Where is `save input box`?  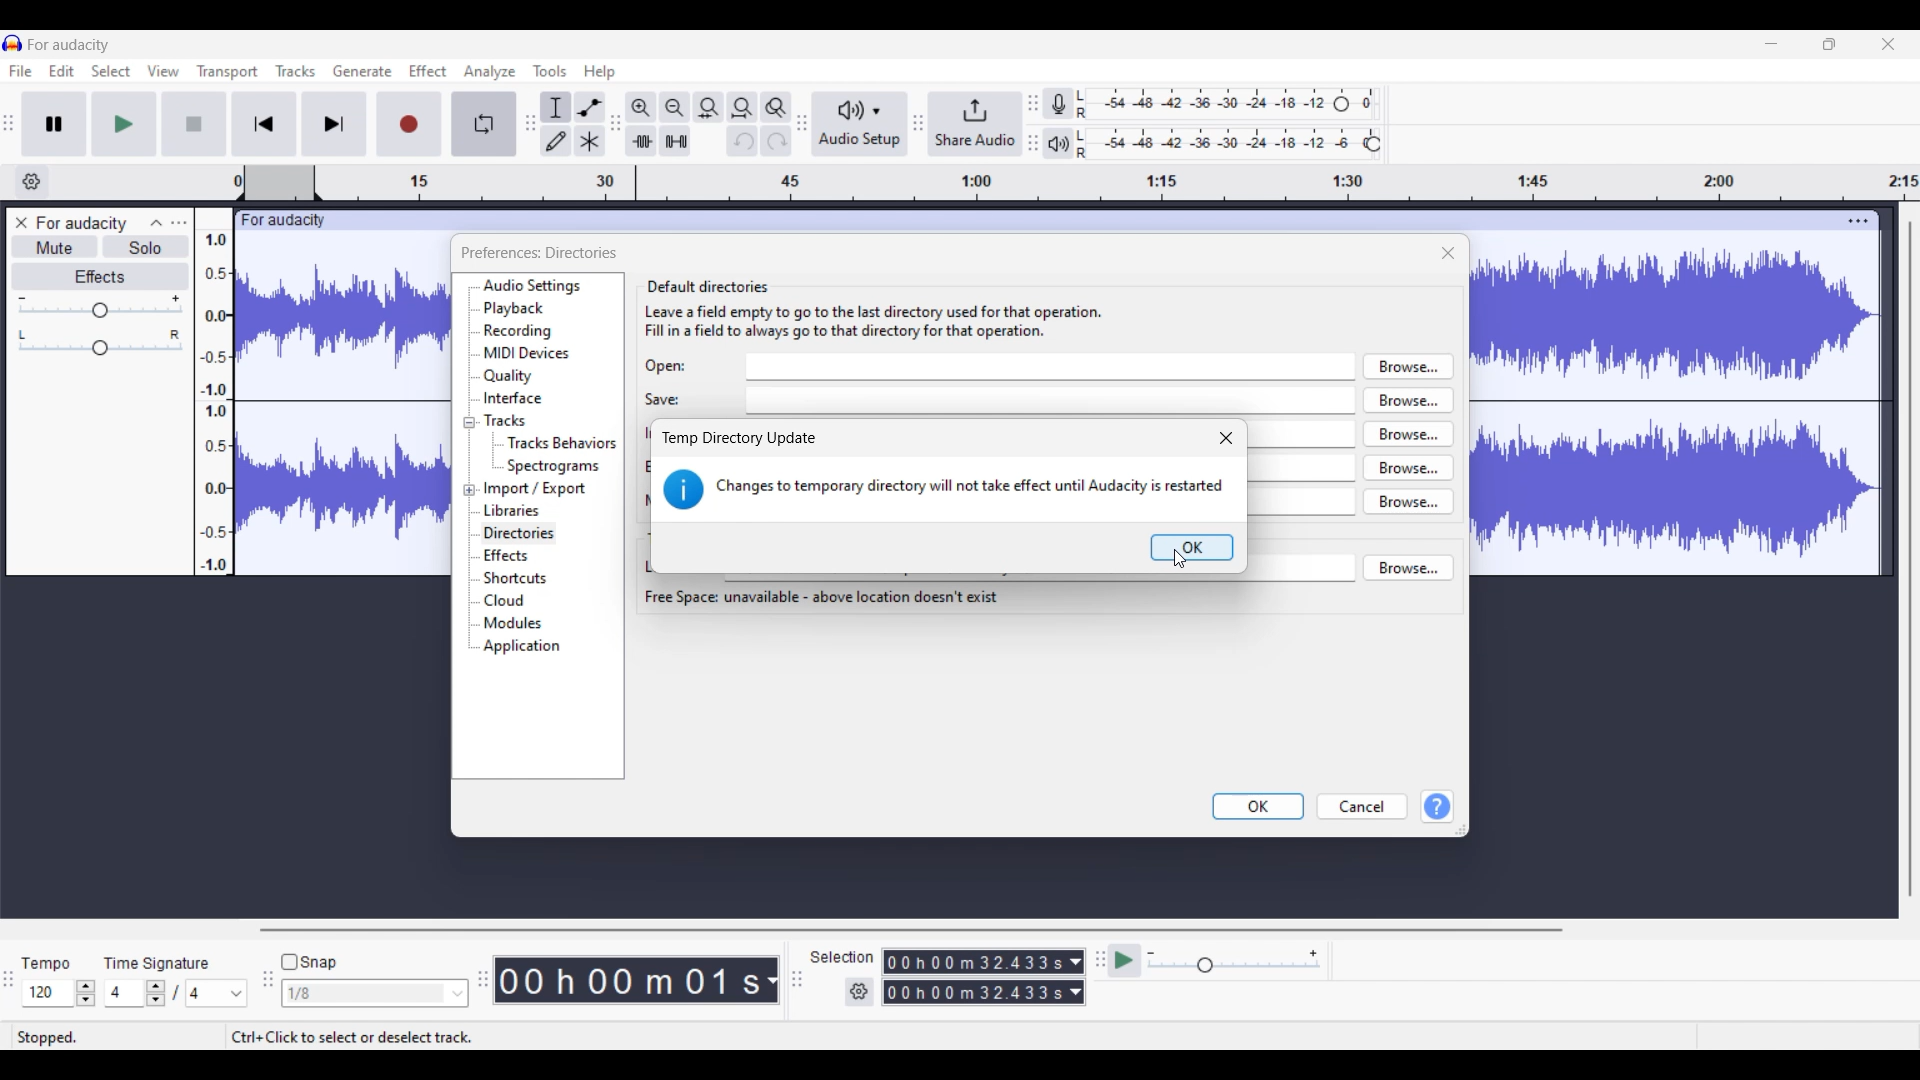 save input box is located at coordinates (1053, 400).